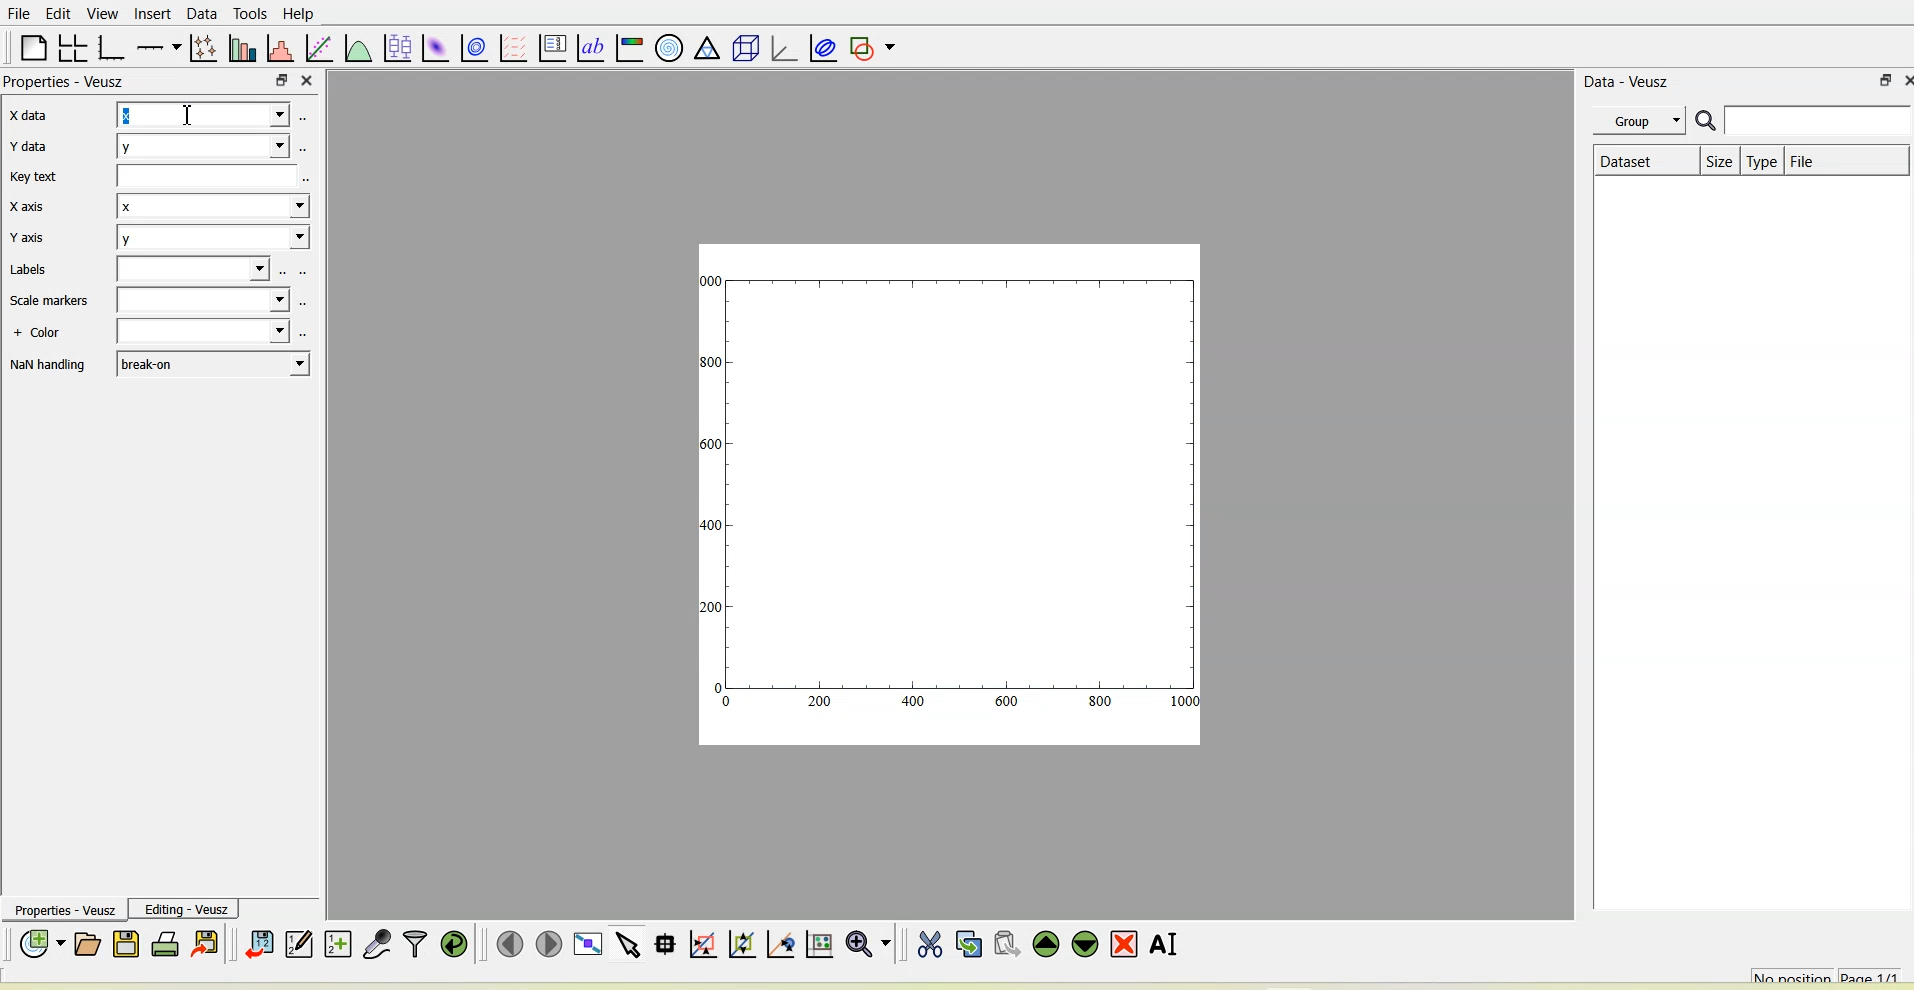 This screenshot has width=1914, height=990. Describe the element at coordinates (280, 49) in the screenshot. I see `Histogram of a dataset` at that location.